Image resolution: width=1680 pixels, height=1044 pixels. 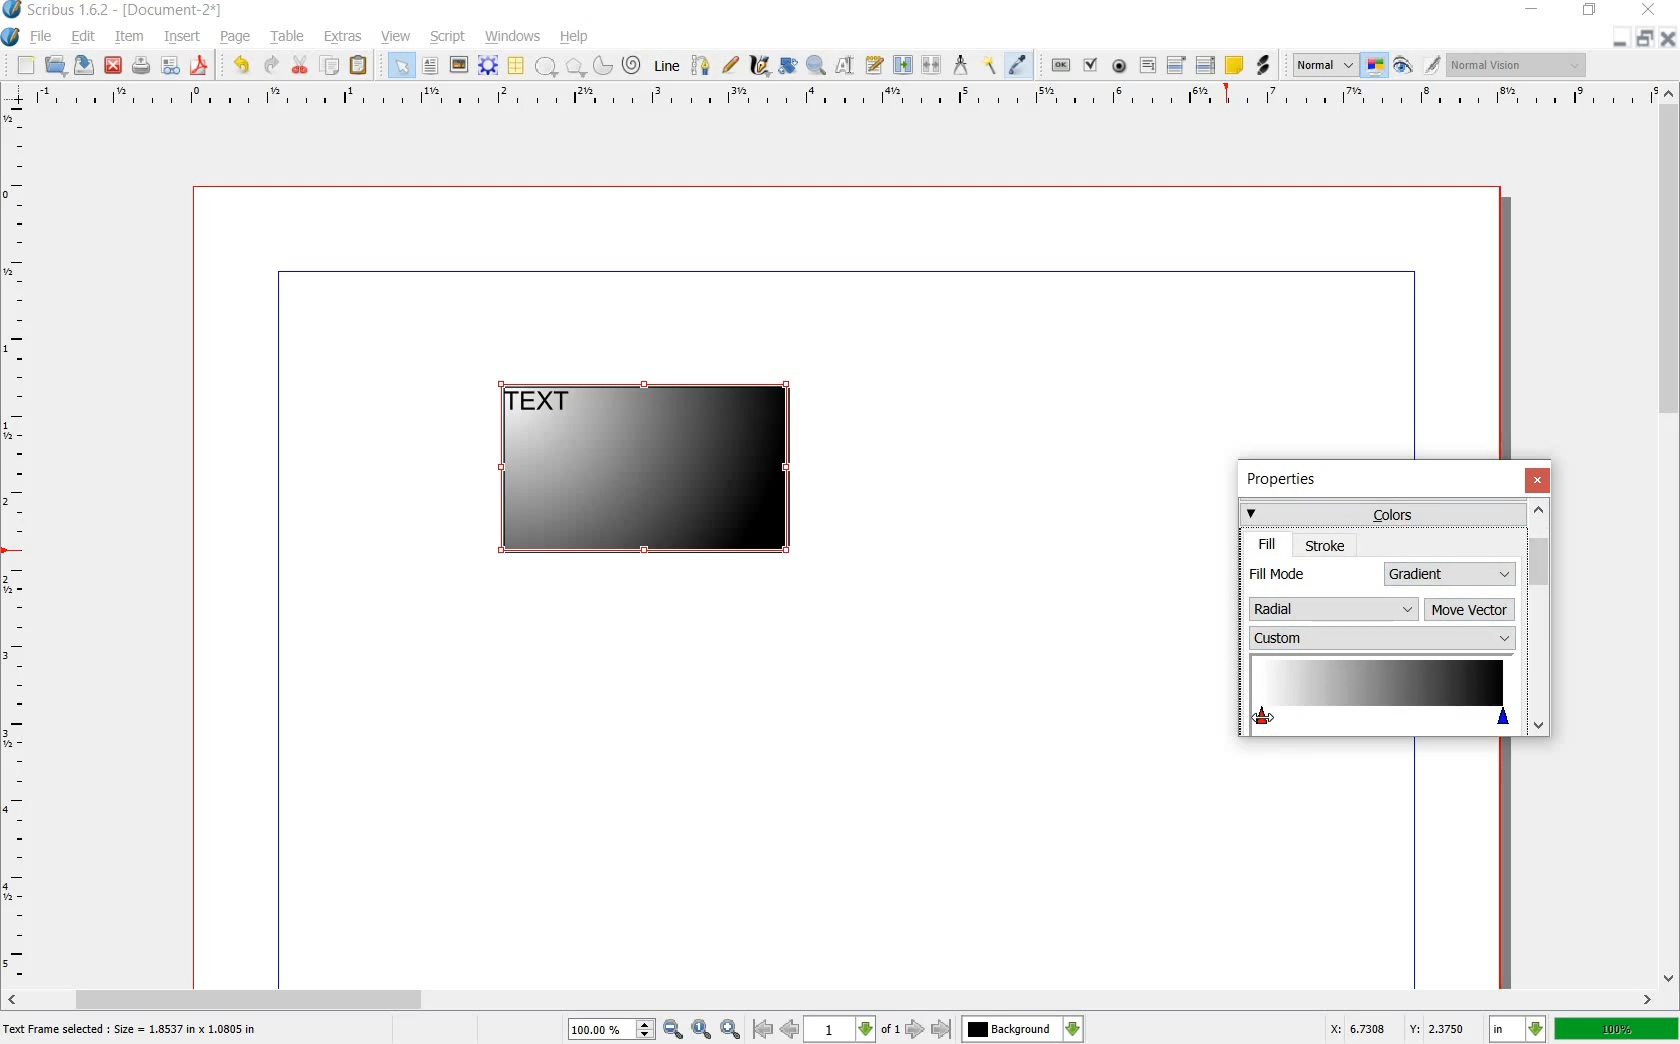 What do you see at coordinates (702, 1030) in the screenshot?
I see `zoom to` at bounding box center [702, 1030].